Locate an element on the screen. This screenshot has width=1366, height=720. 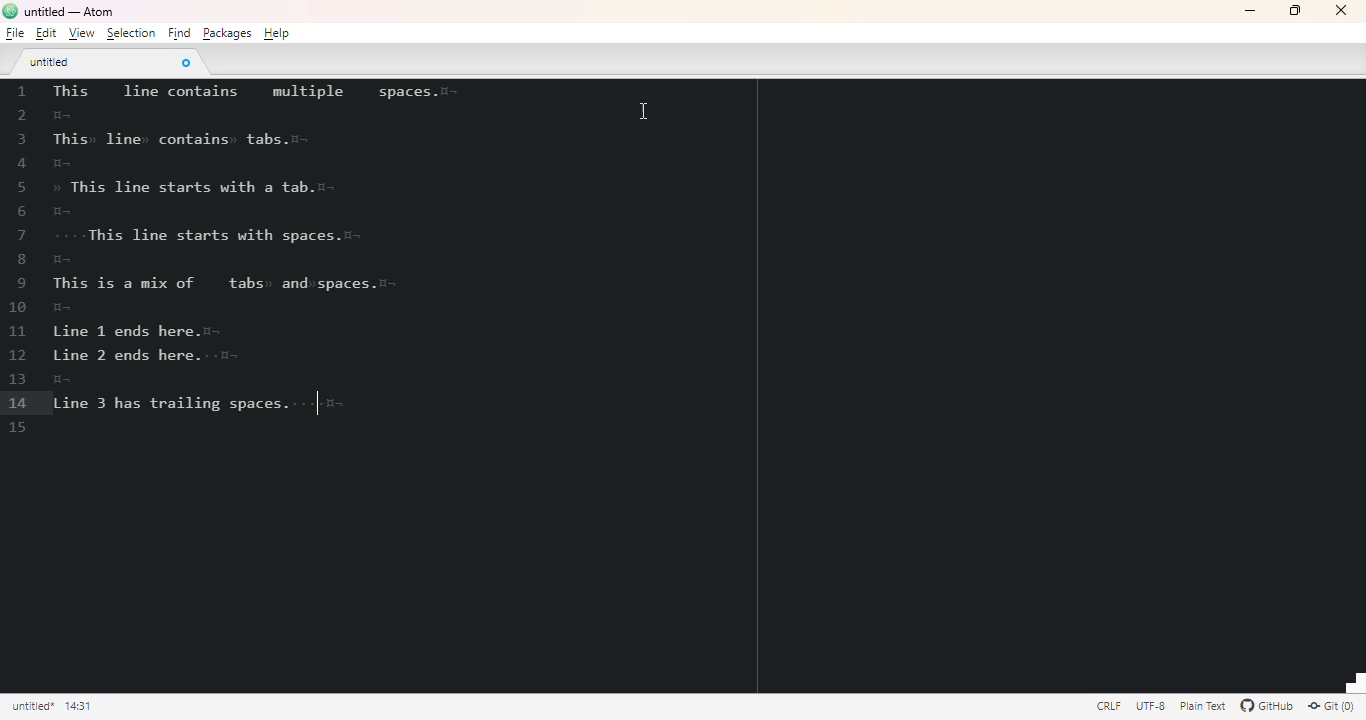
invisible character is located at coordinates (234, 140).